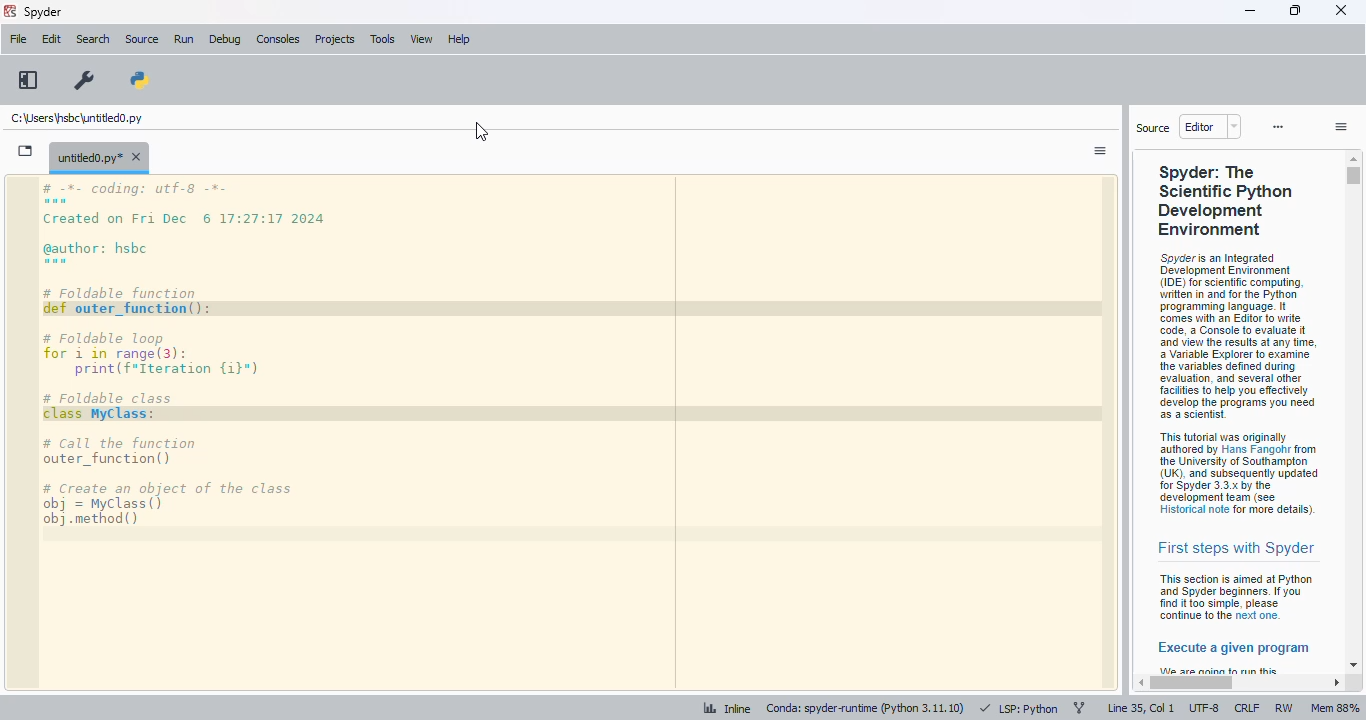 This screenshot has height=720, width=1366. What do you see at coordinates (865, 707) in the screenshot?
I see `conda: spyder-runtime (python 3. 11. 10)` at bounding box center [865, 707].